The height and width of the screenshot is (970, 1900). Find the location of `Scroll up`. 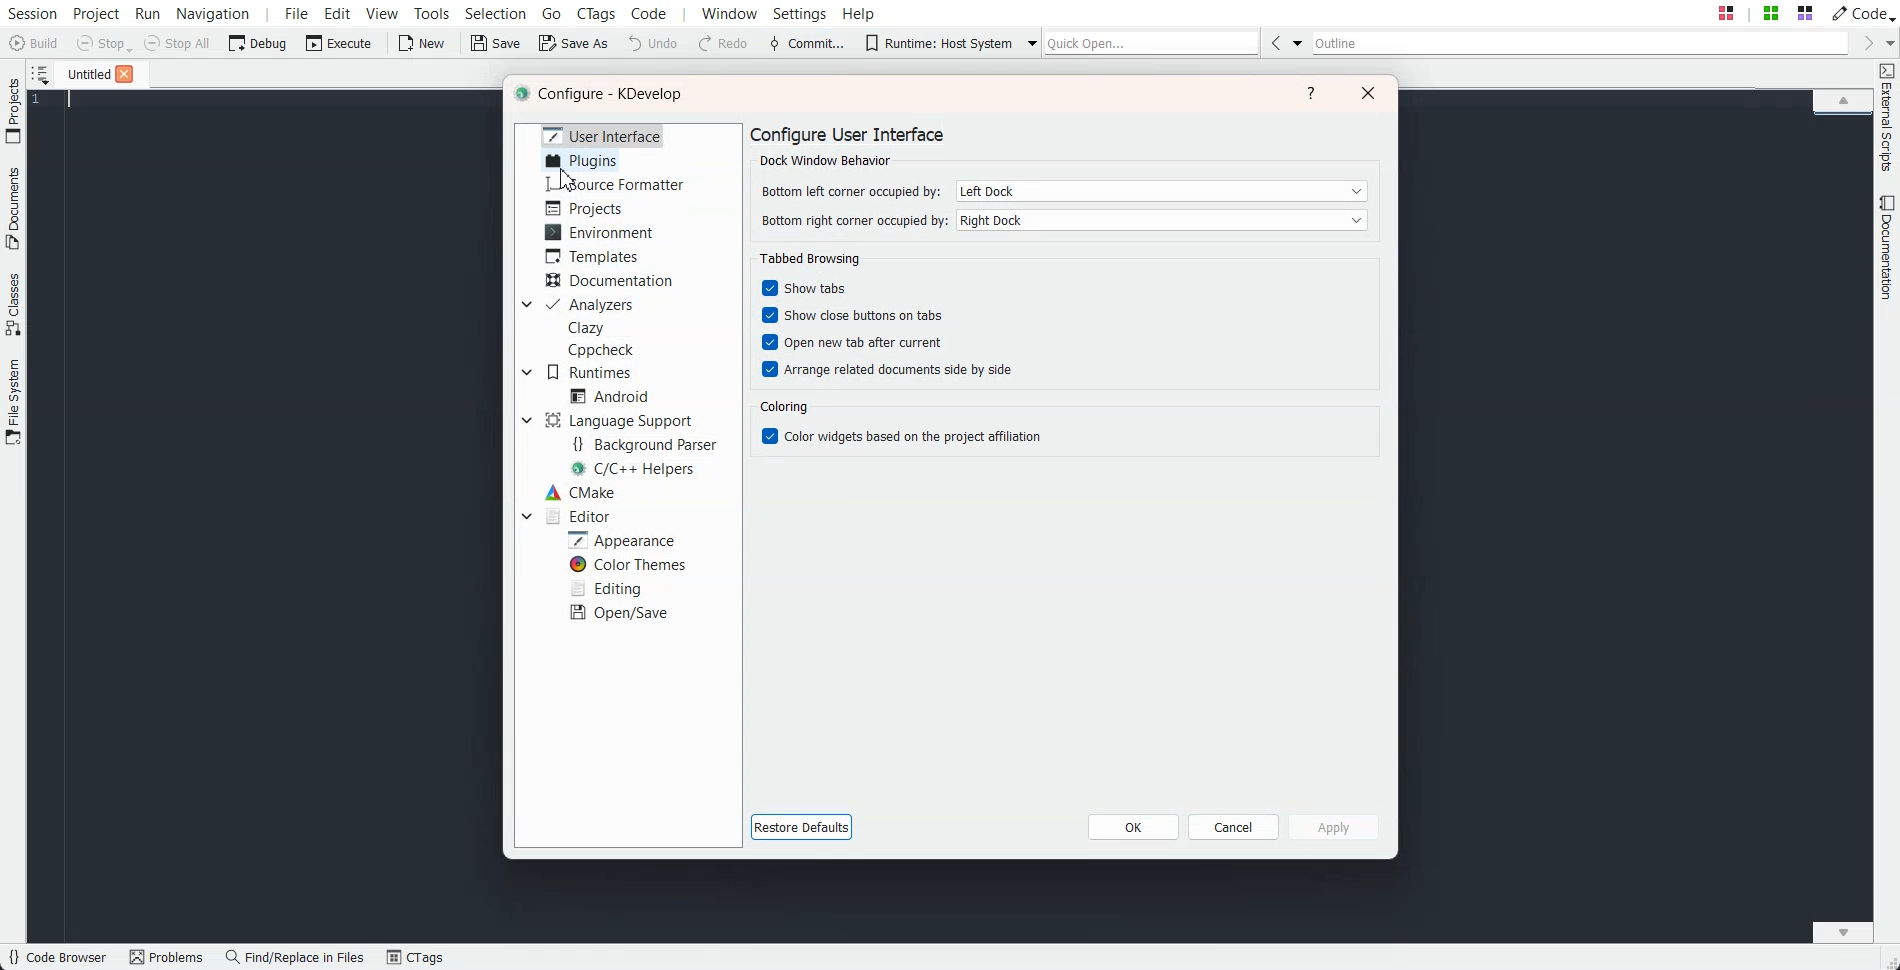

Scroll up is located at coordinates (1843, 99).